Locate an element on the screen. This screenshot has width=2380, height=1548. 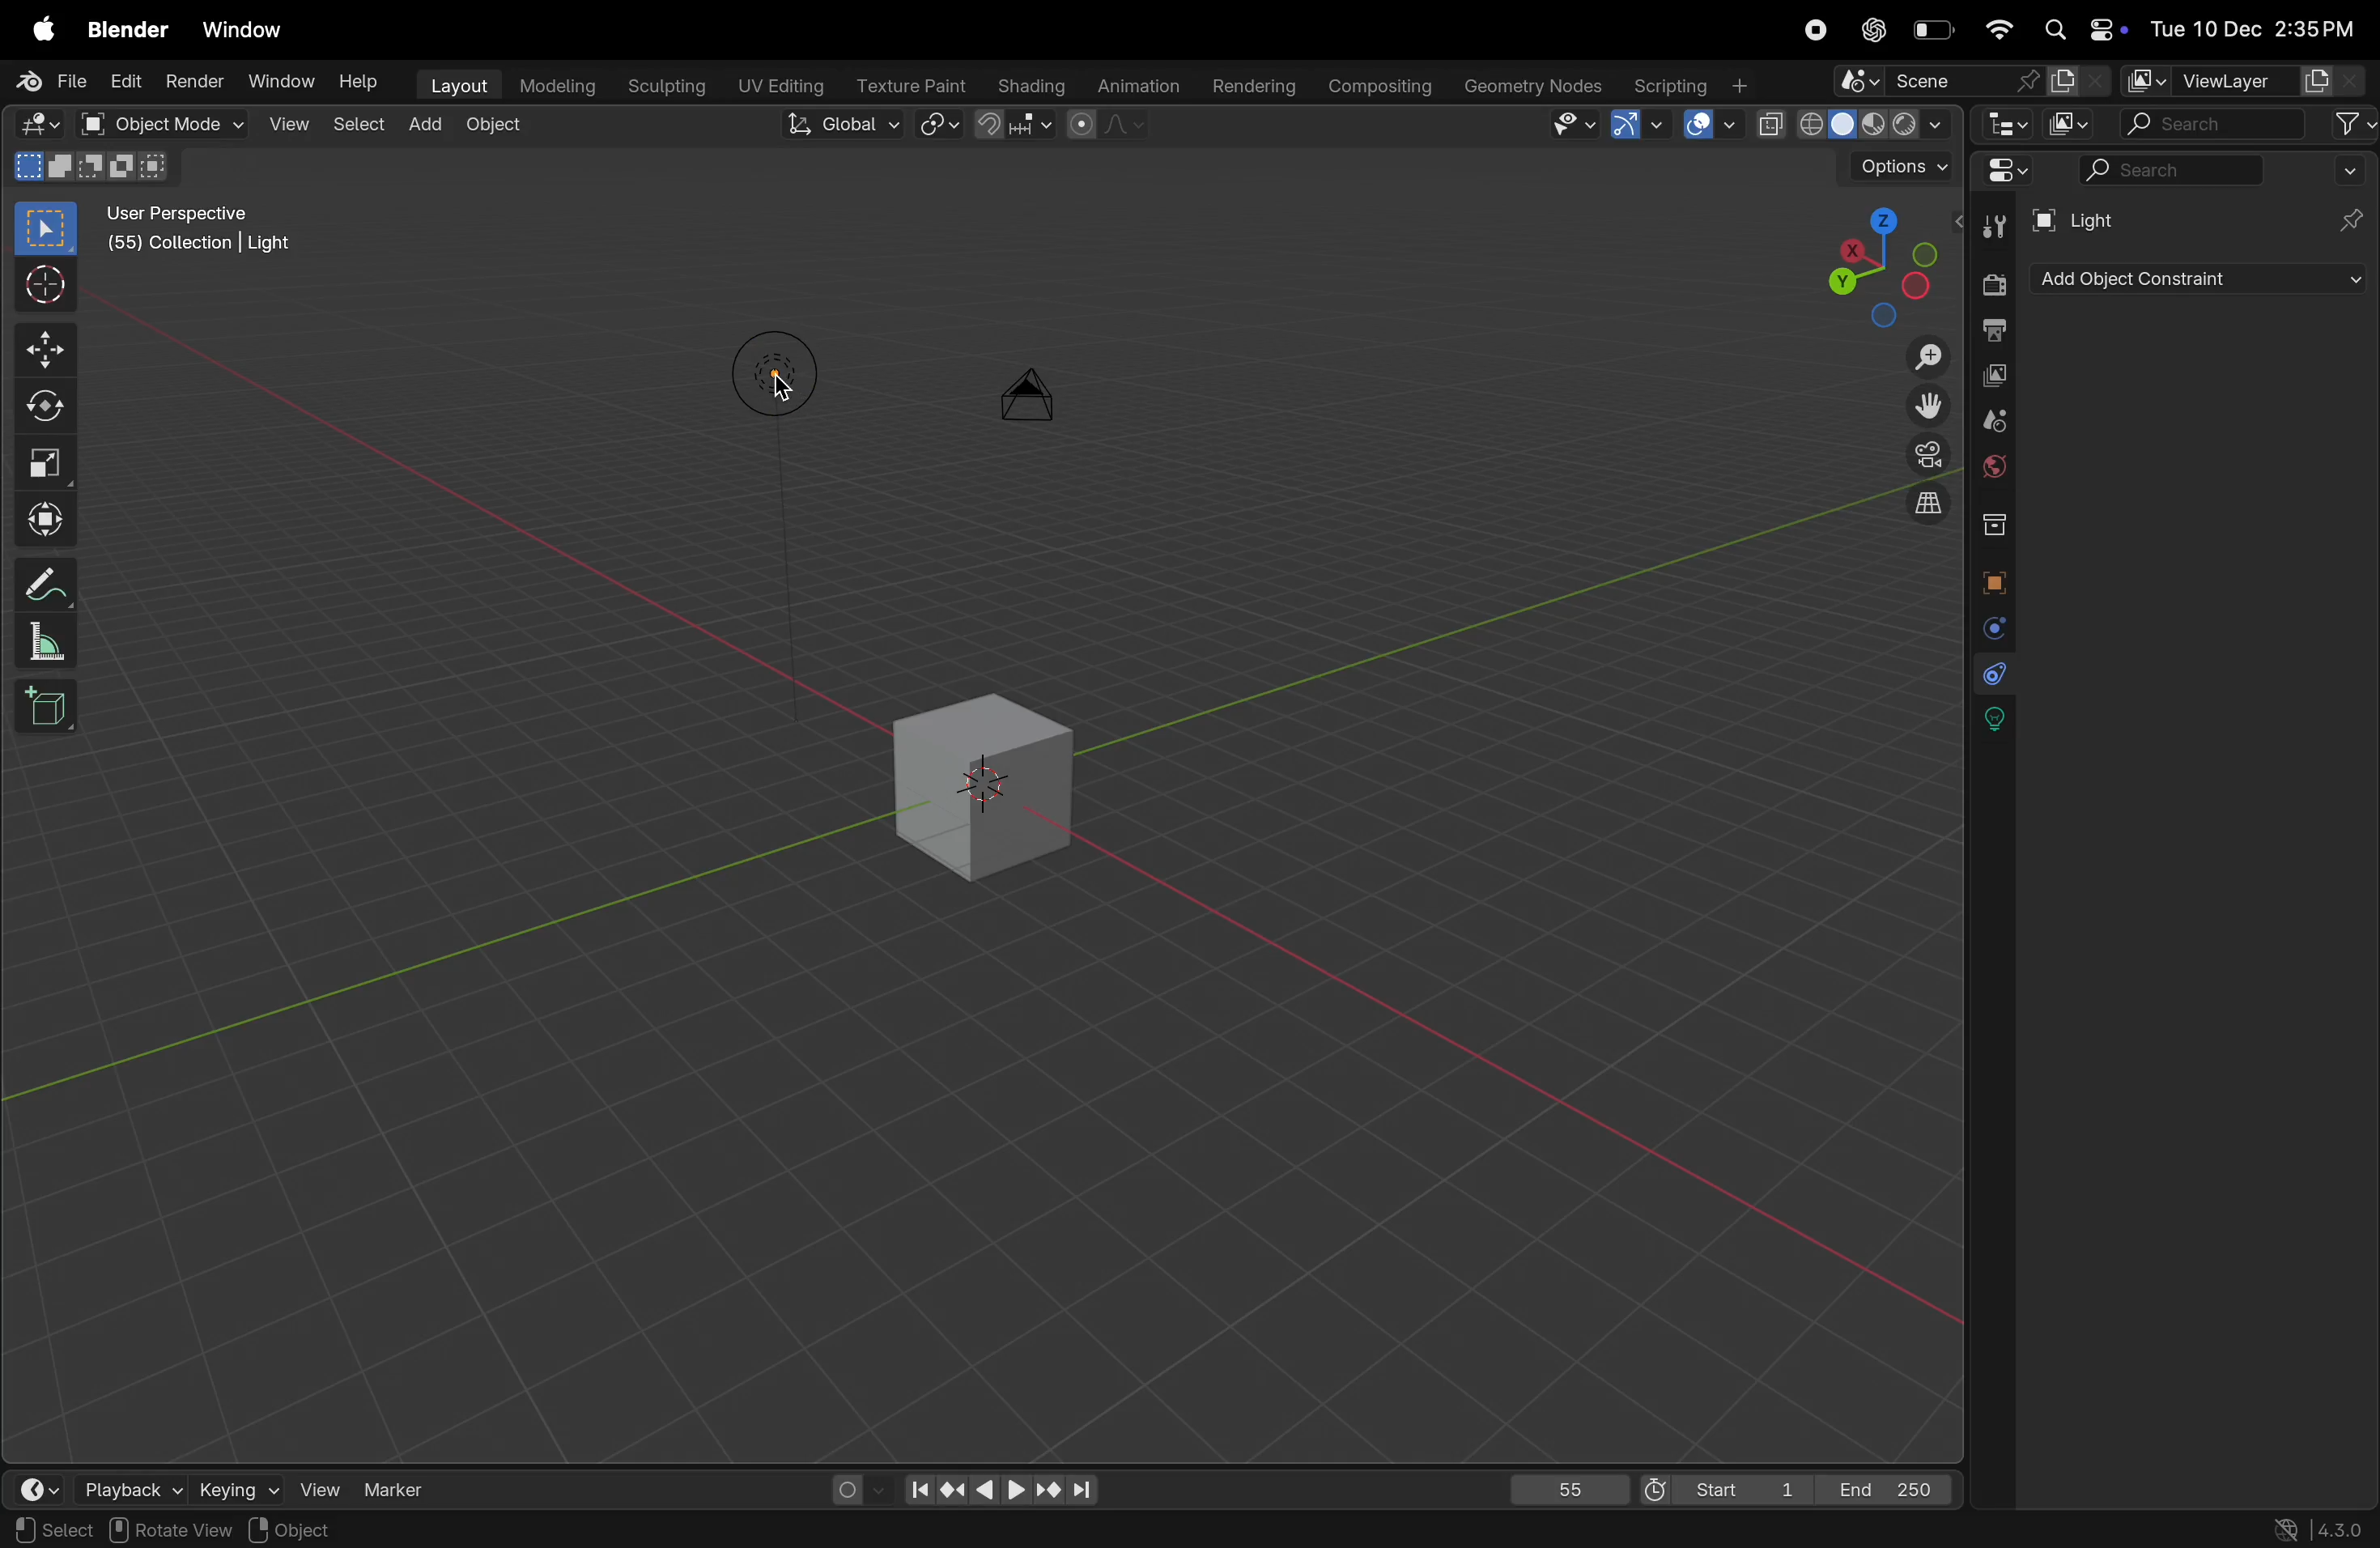
auto keying is located at coordinates (853, 1487).